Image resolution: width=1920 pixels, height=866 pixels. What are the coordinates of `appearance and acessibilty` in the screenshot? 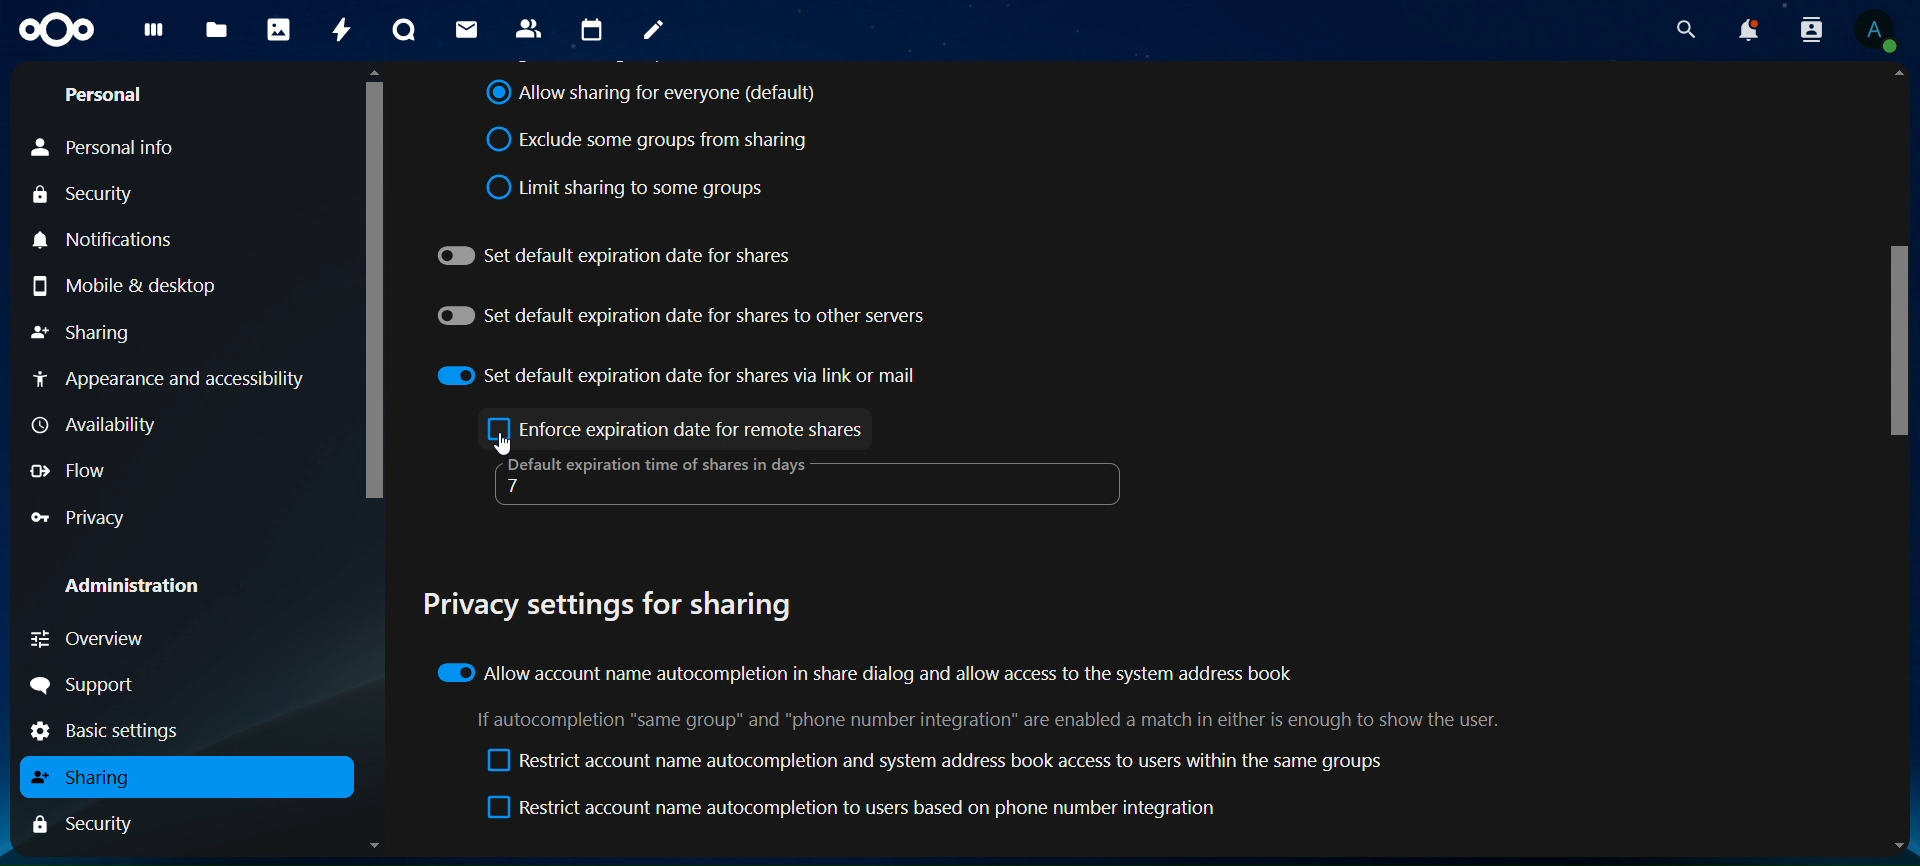 It's located at (173, 375).